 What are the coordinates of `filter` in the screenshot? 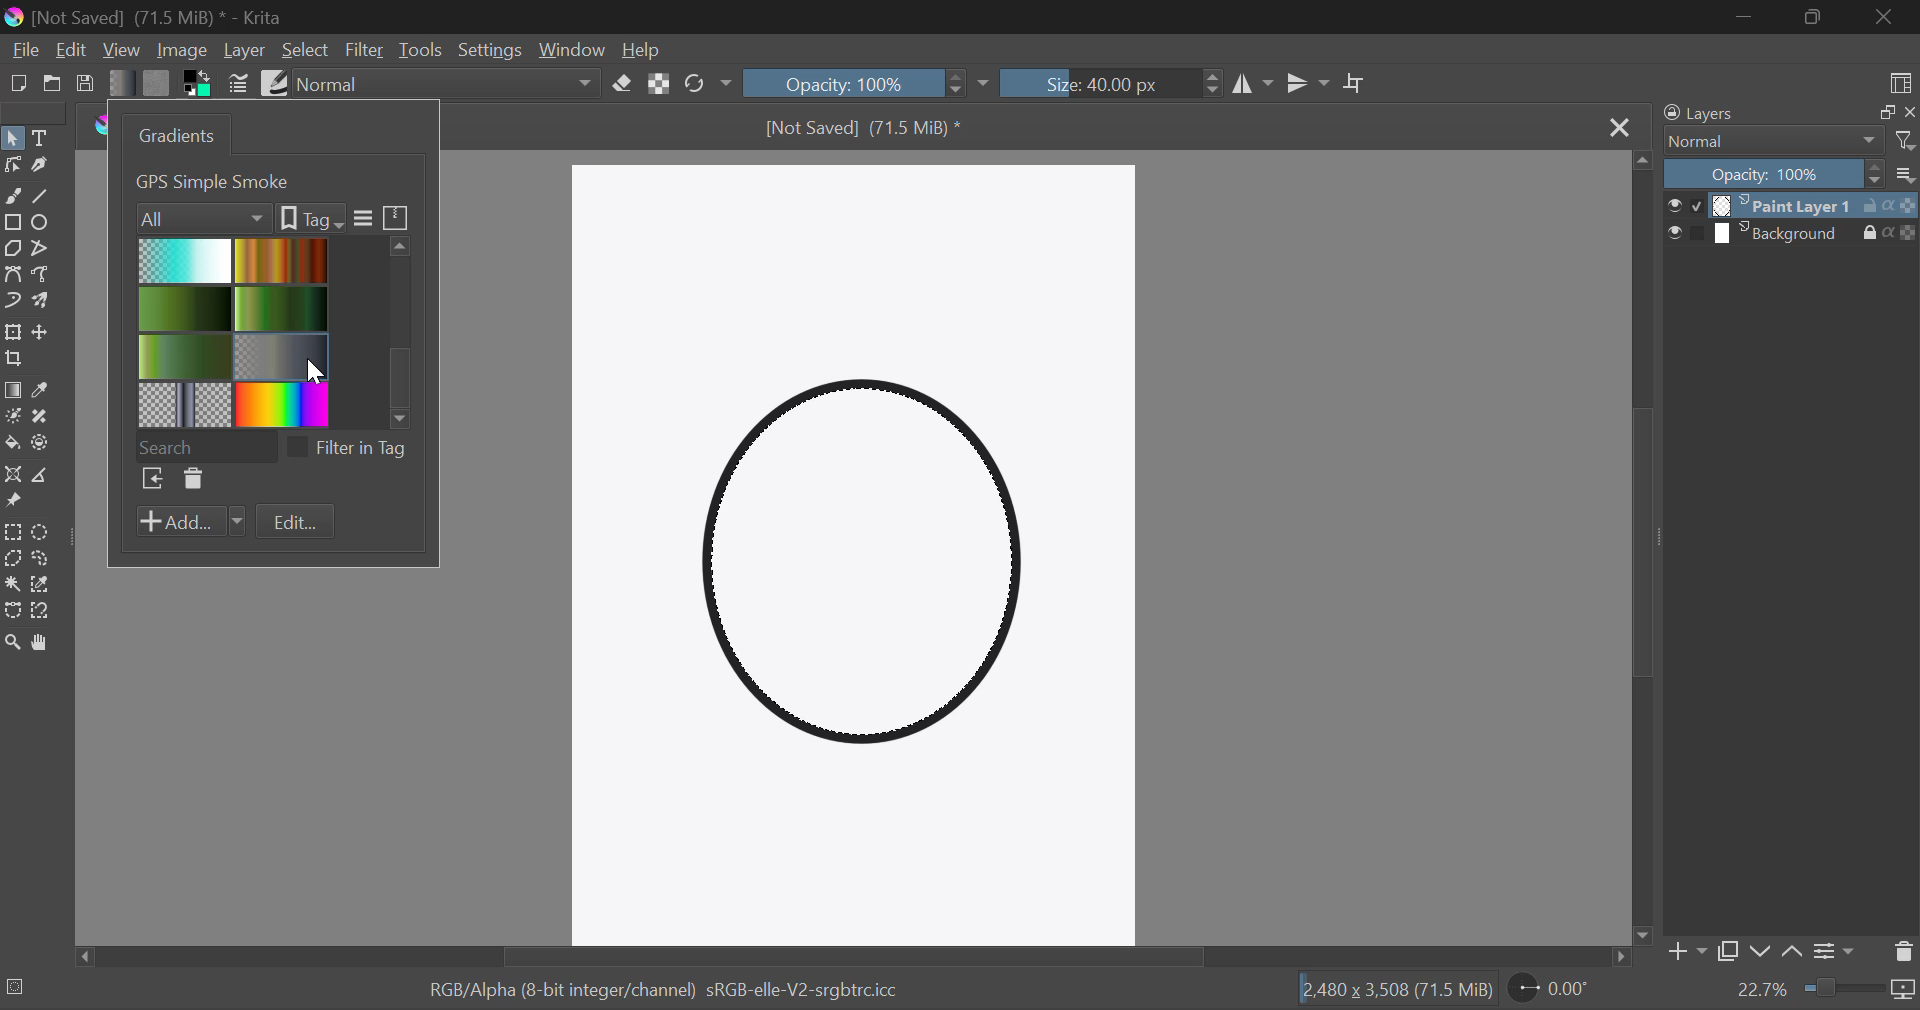 It's located at (1904, 141).